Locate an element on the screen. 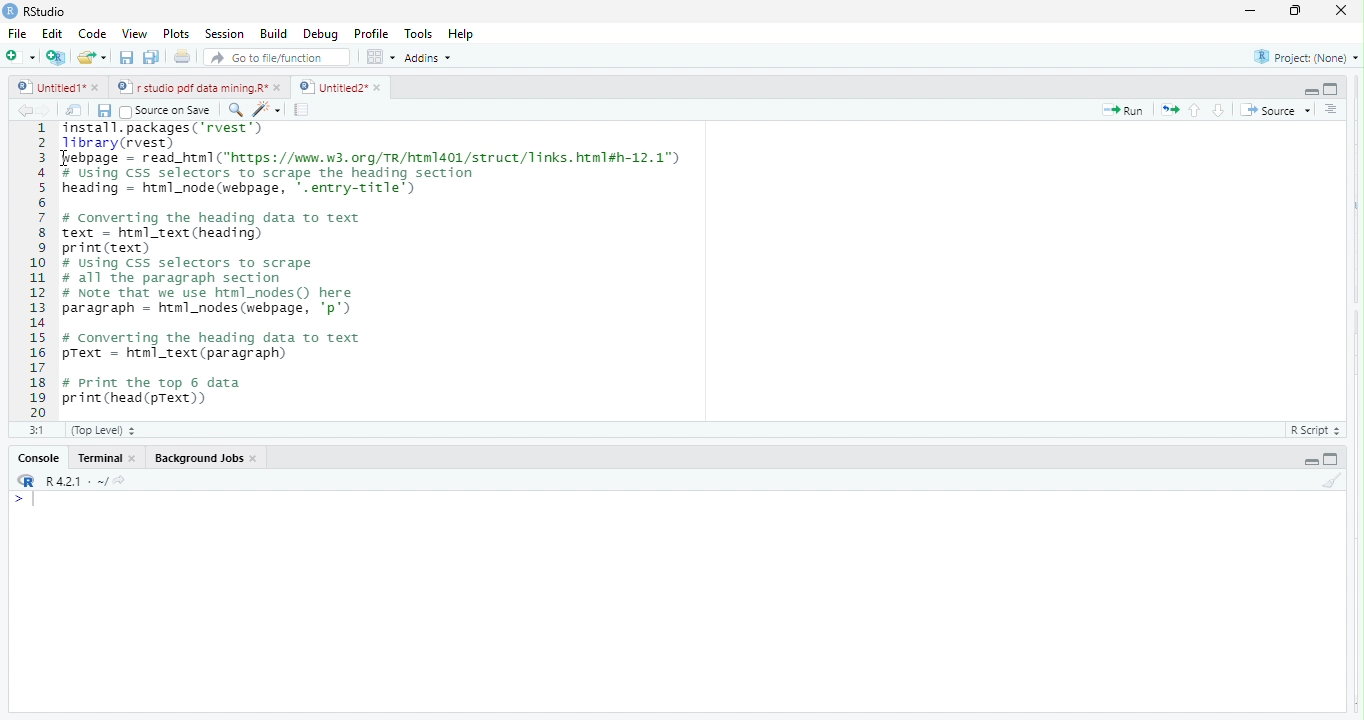 This screenshot has height=720, width=1364.  Source  is located at coordinates (1276, 112).